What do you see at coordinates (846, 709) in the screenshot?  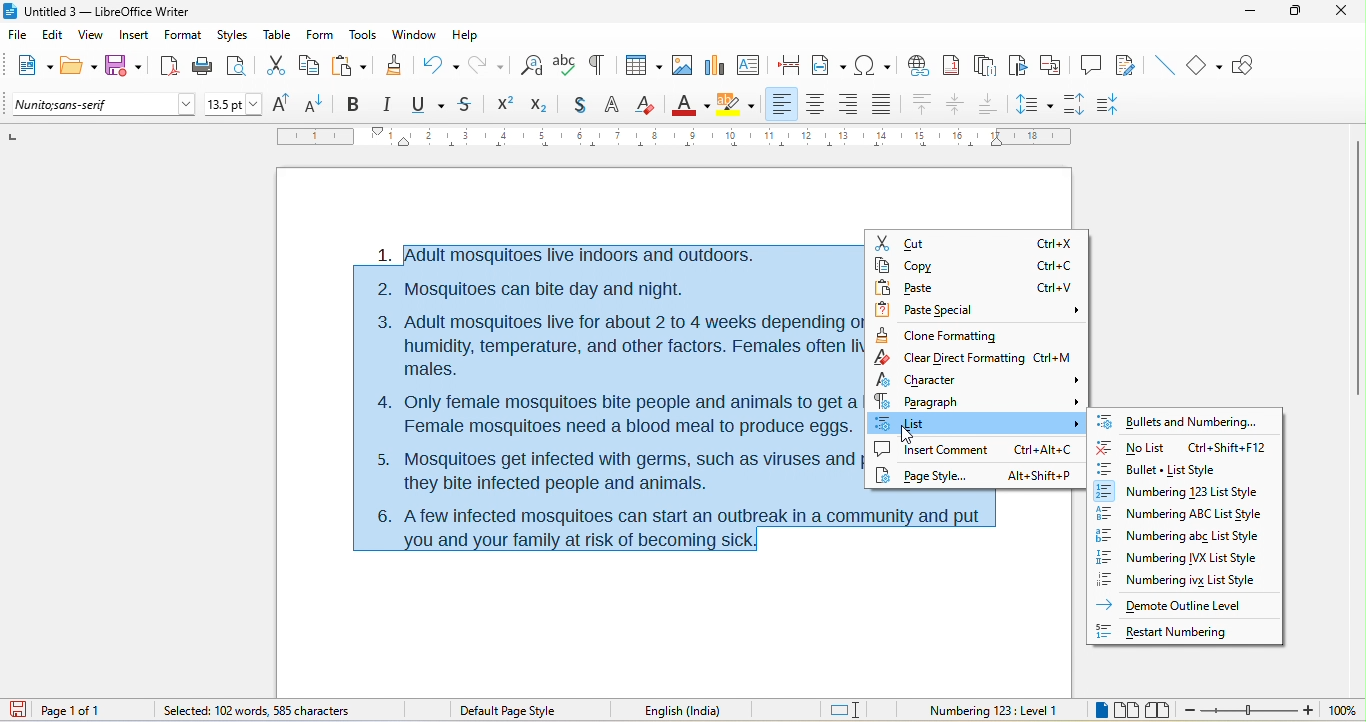 I see `standard selection` at bounding box center [846, 709].